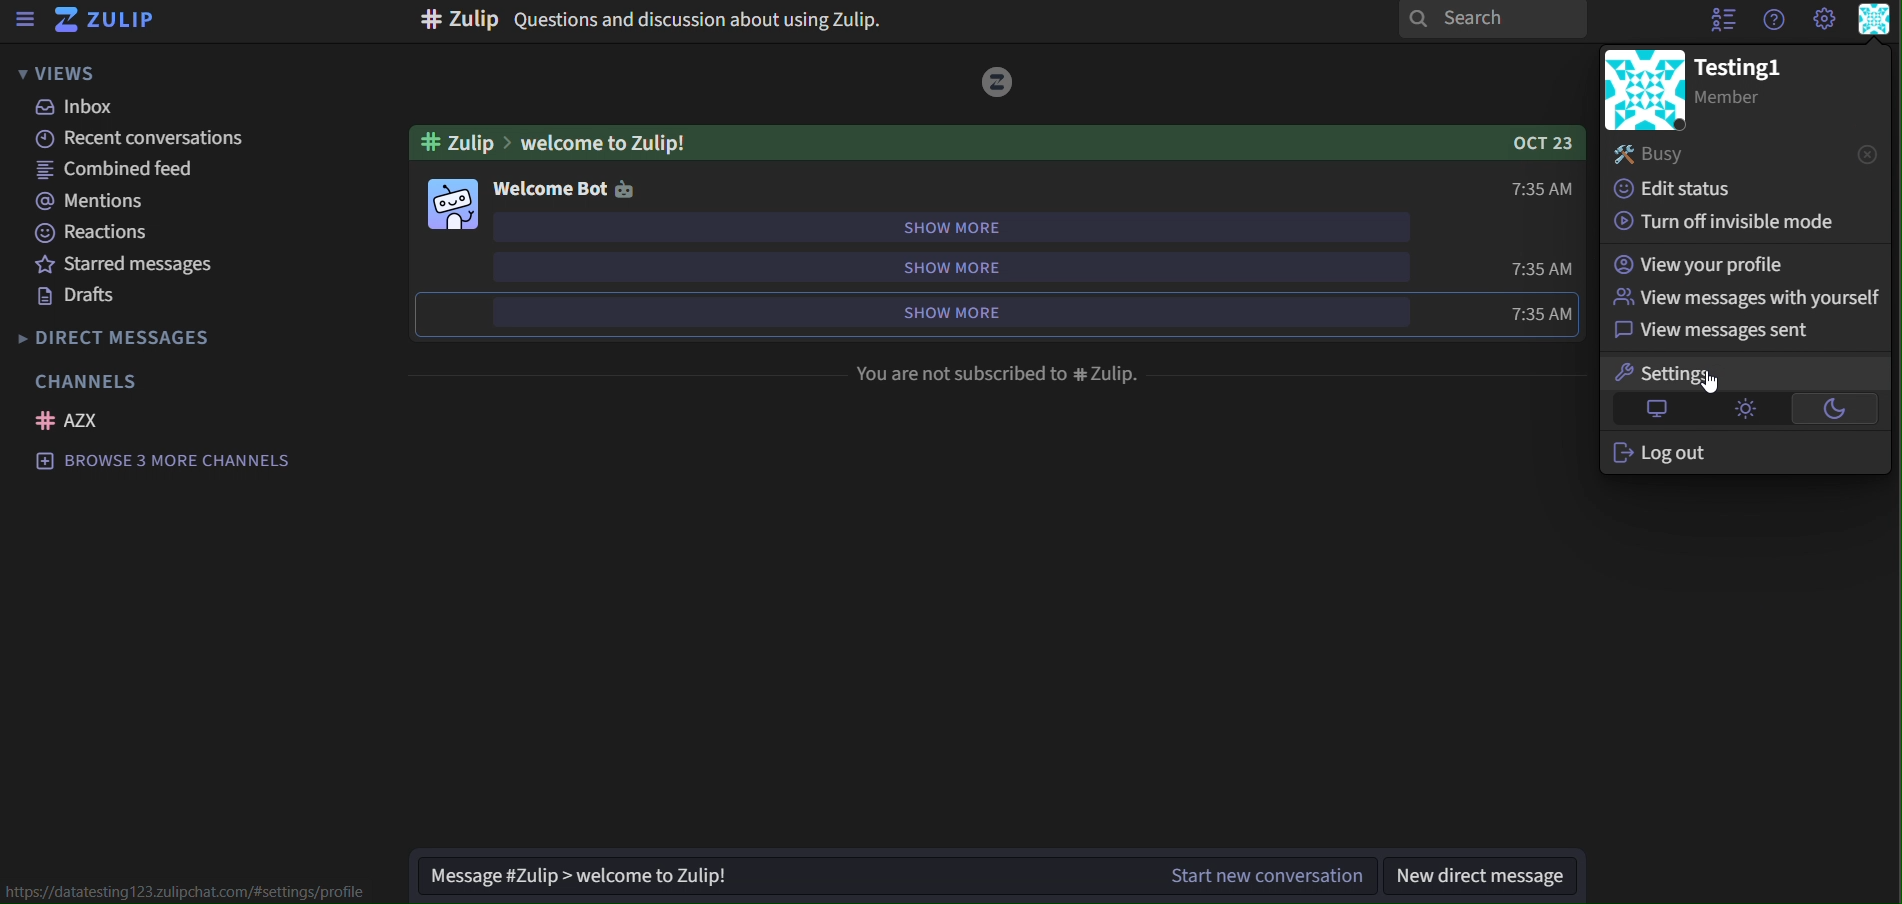 The image size is (1902, 904). Describe the element at coordinates (118, 167) in the screenshot. I see `combined feed` at that location.